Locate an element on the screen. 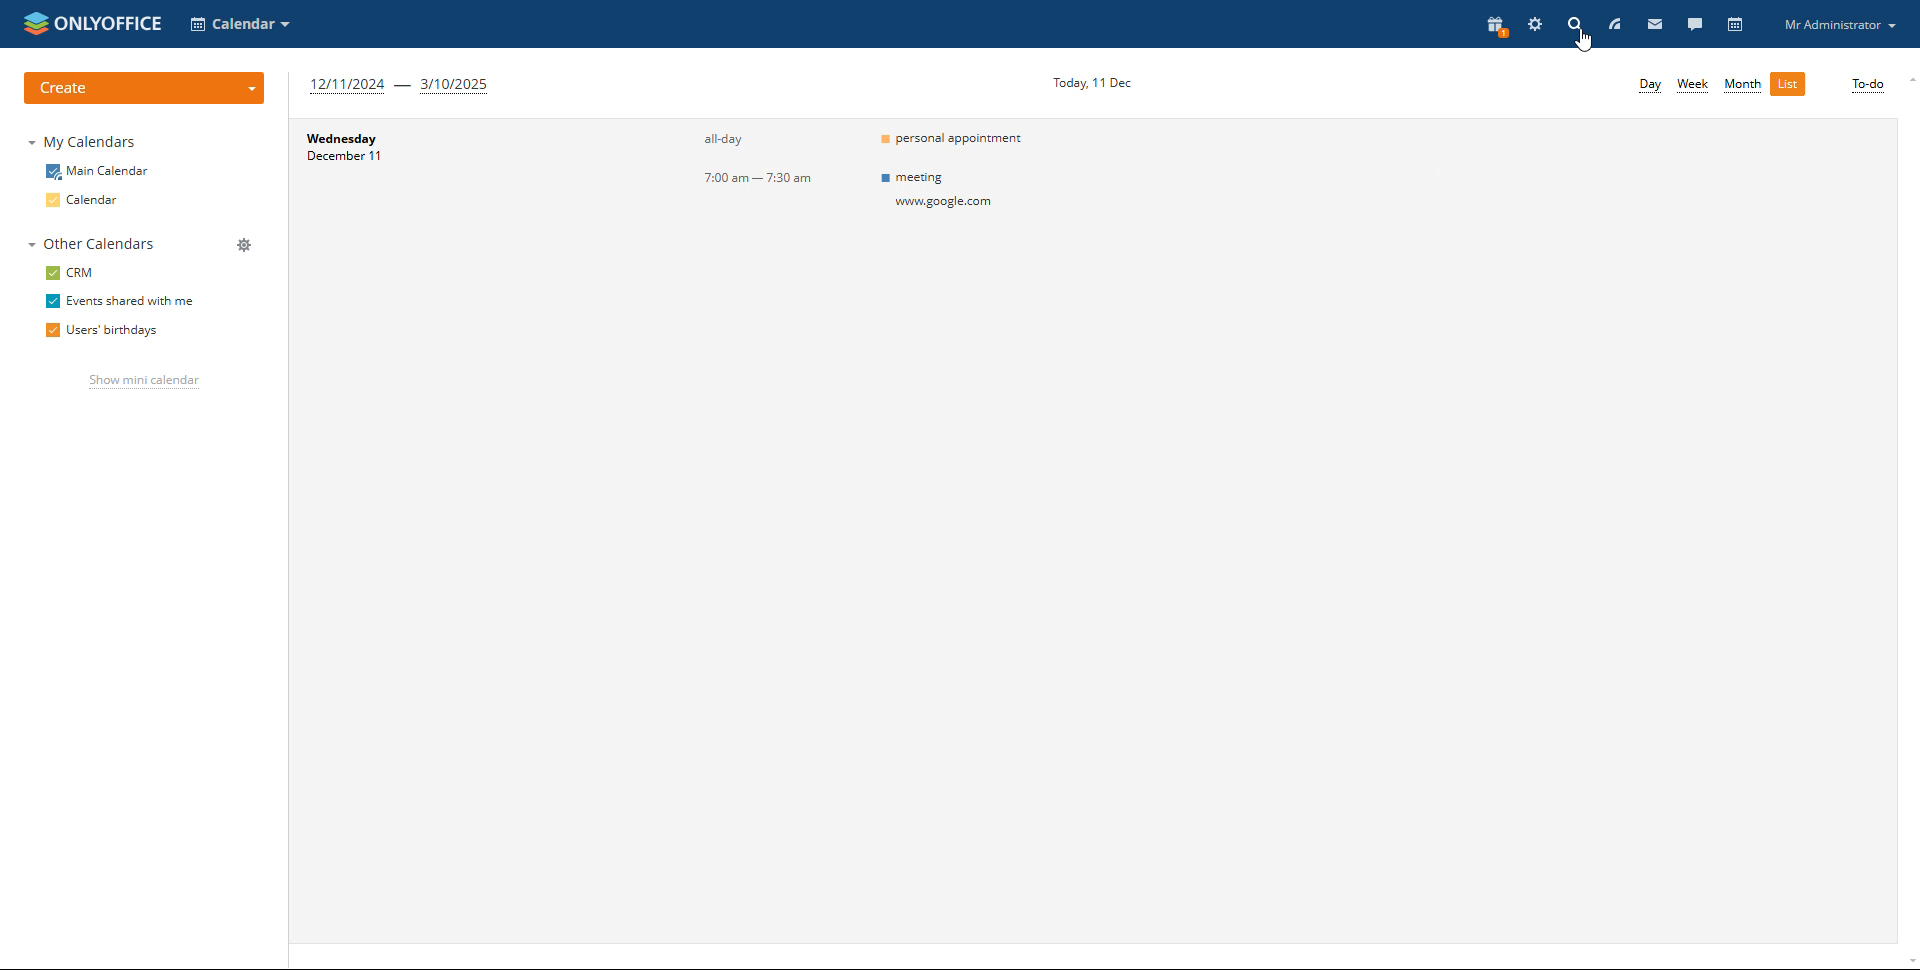  day is located at coordinates (1650, 83).